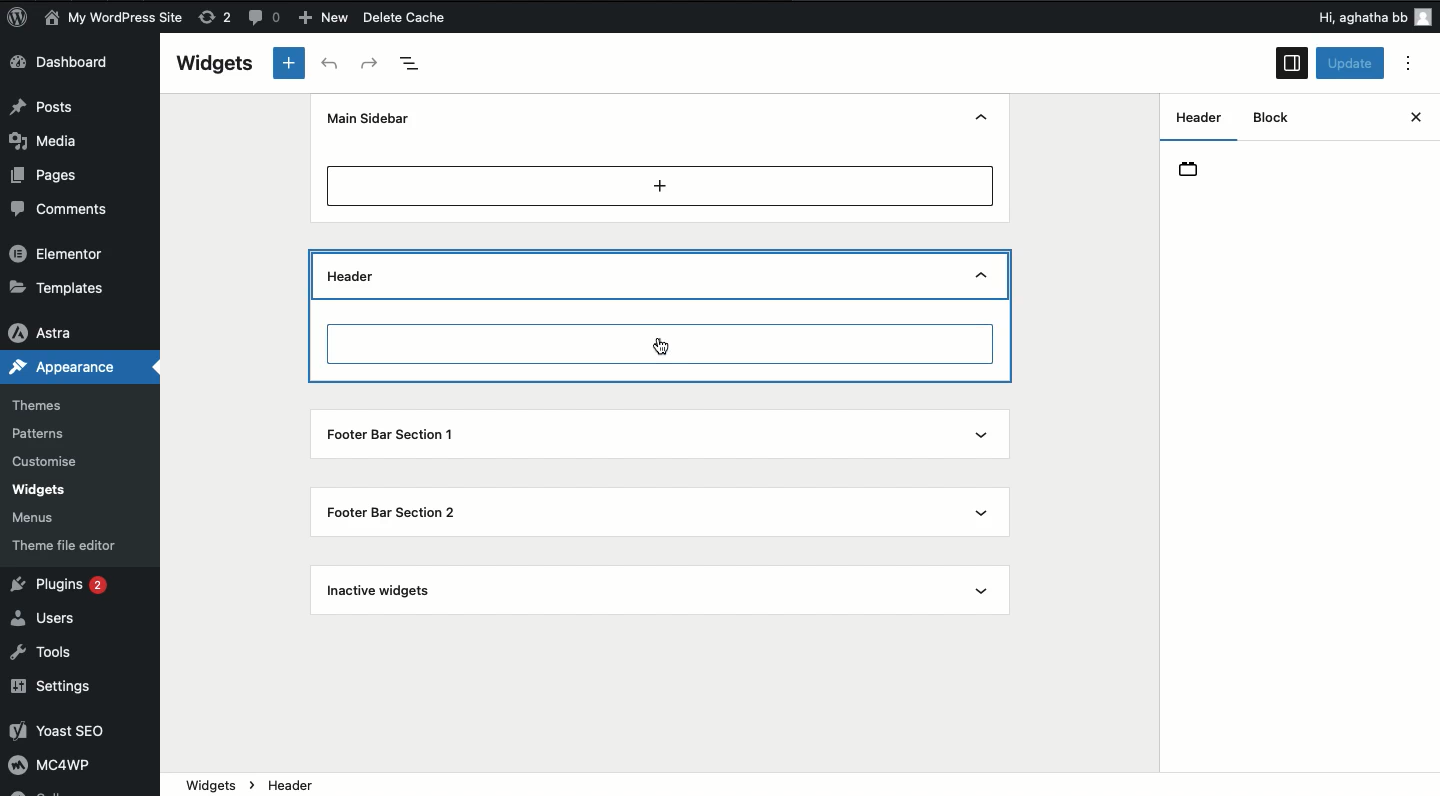  Describe the element at coordinates (1351, 64) in the screenshot. I see `Update` at that location.